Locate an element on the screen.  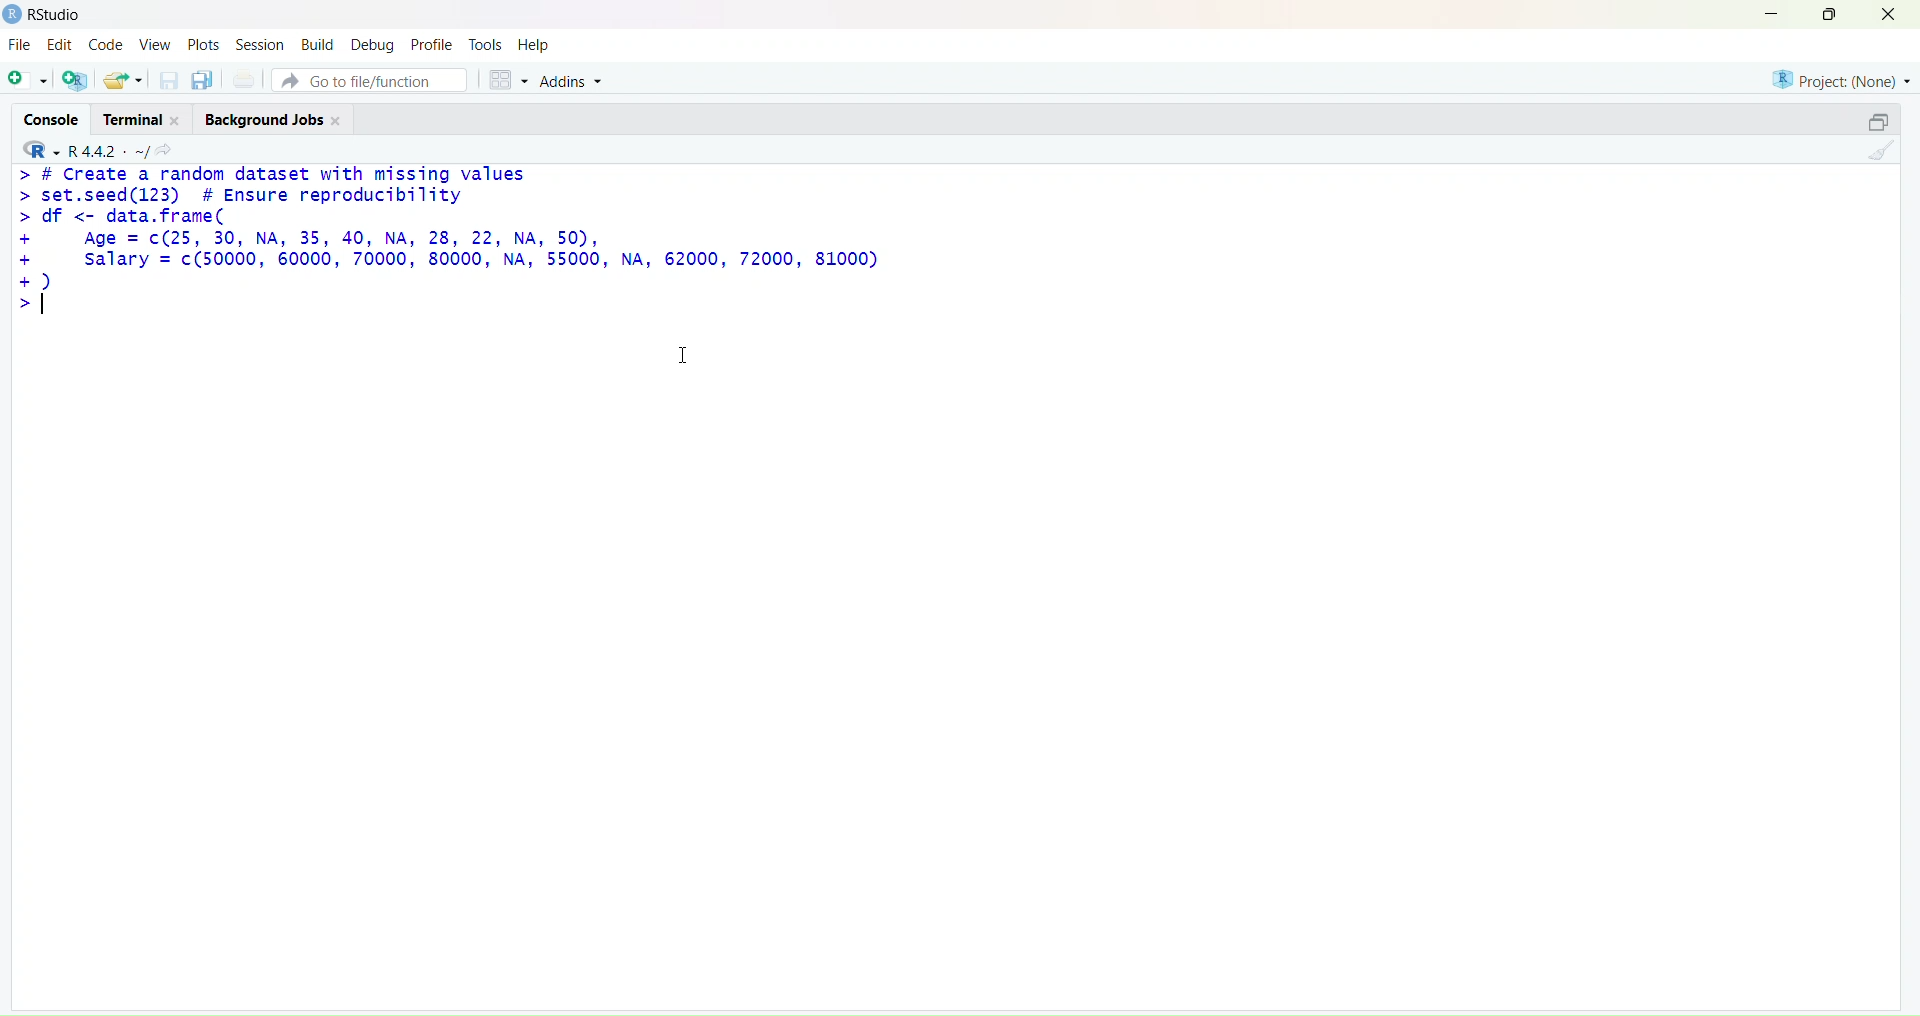
edit is located at coordinates (61, 45).